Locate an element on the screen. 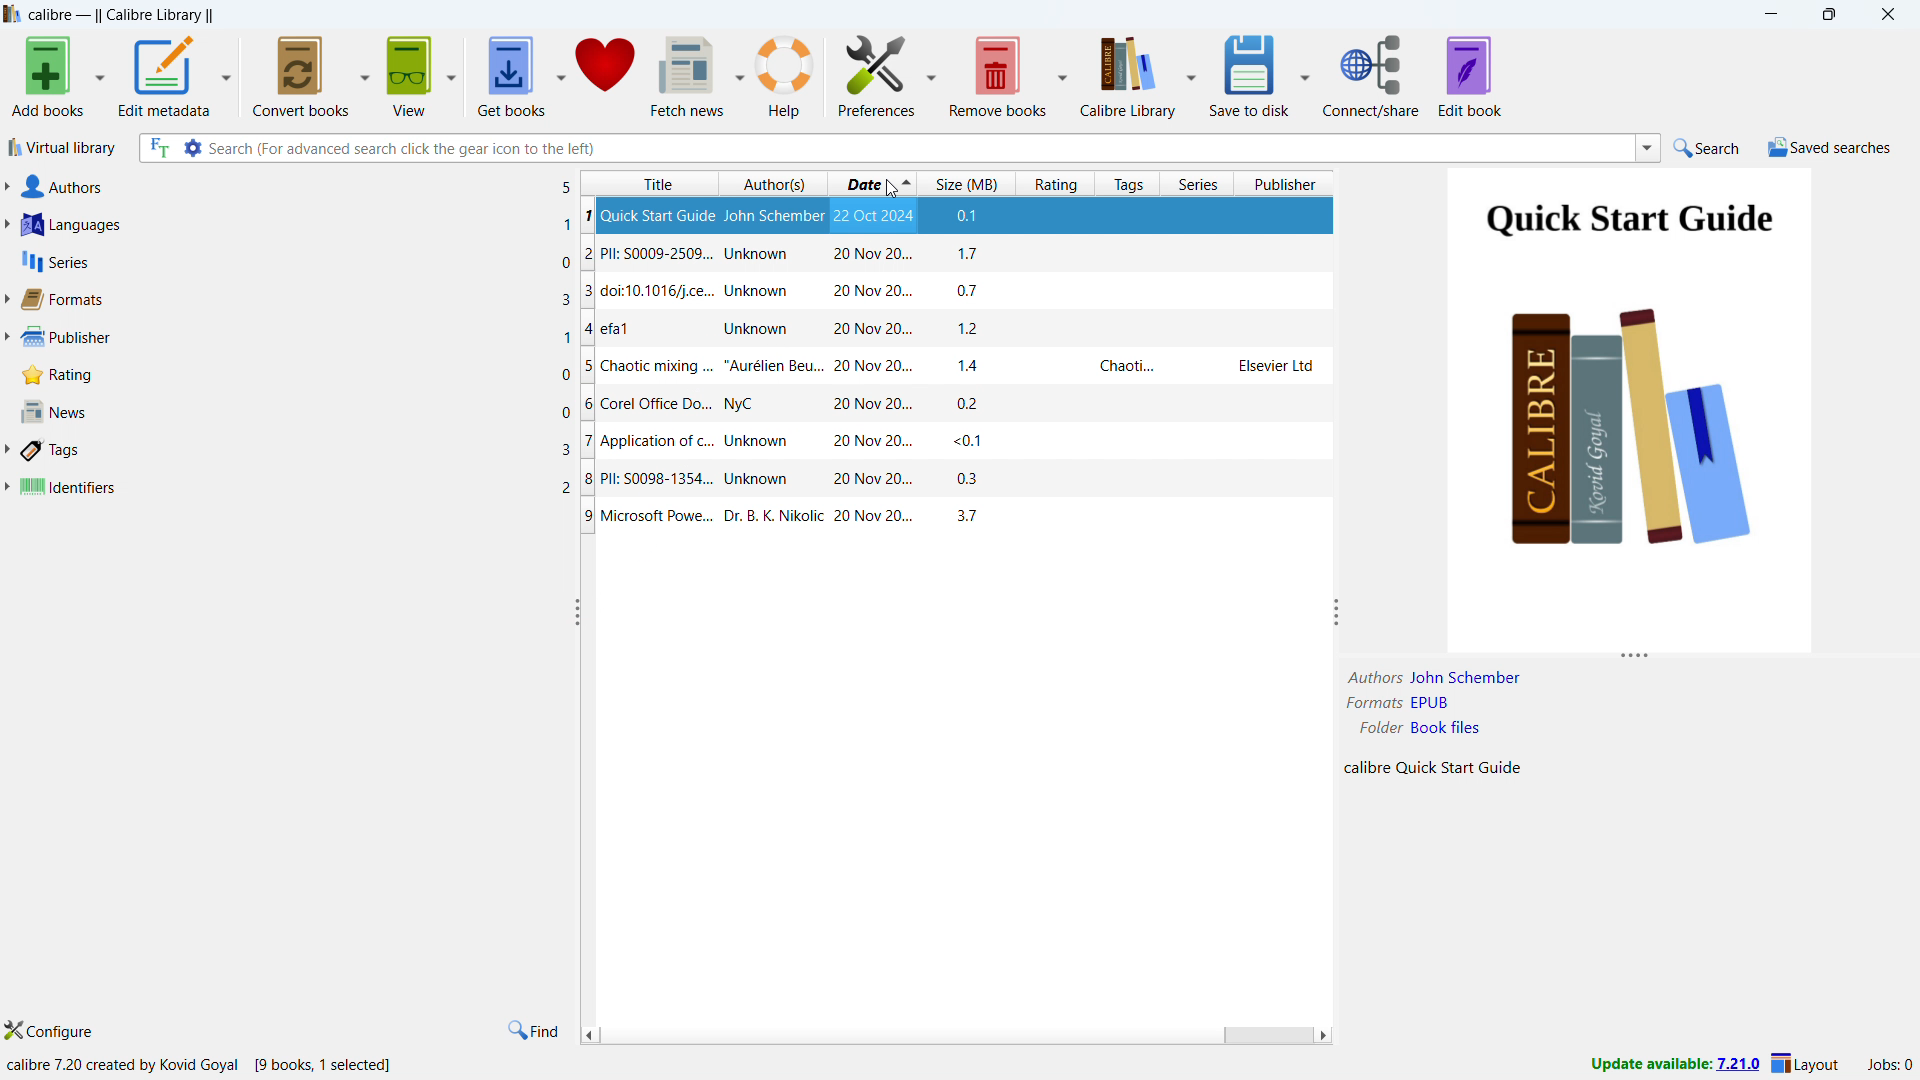 The width and height of the screenshot is (1920, 1080). preference option is located at coordinates (930, 71).